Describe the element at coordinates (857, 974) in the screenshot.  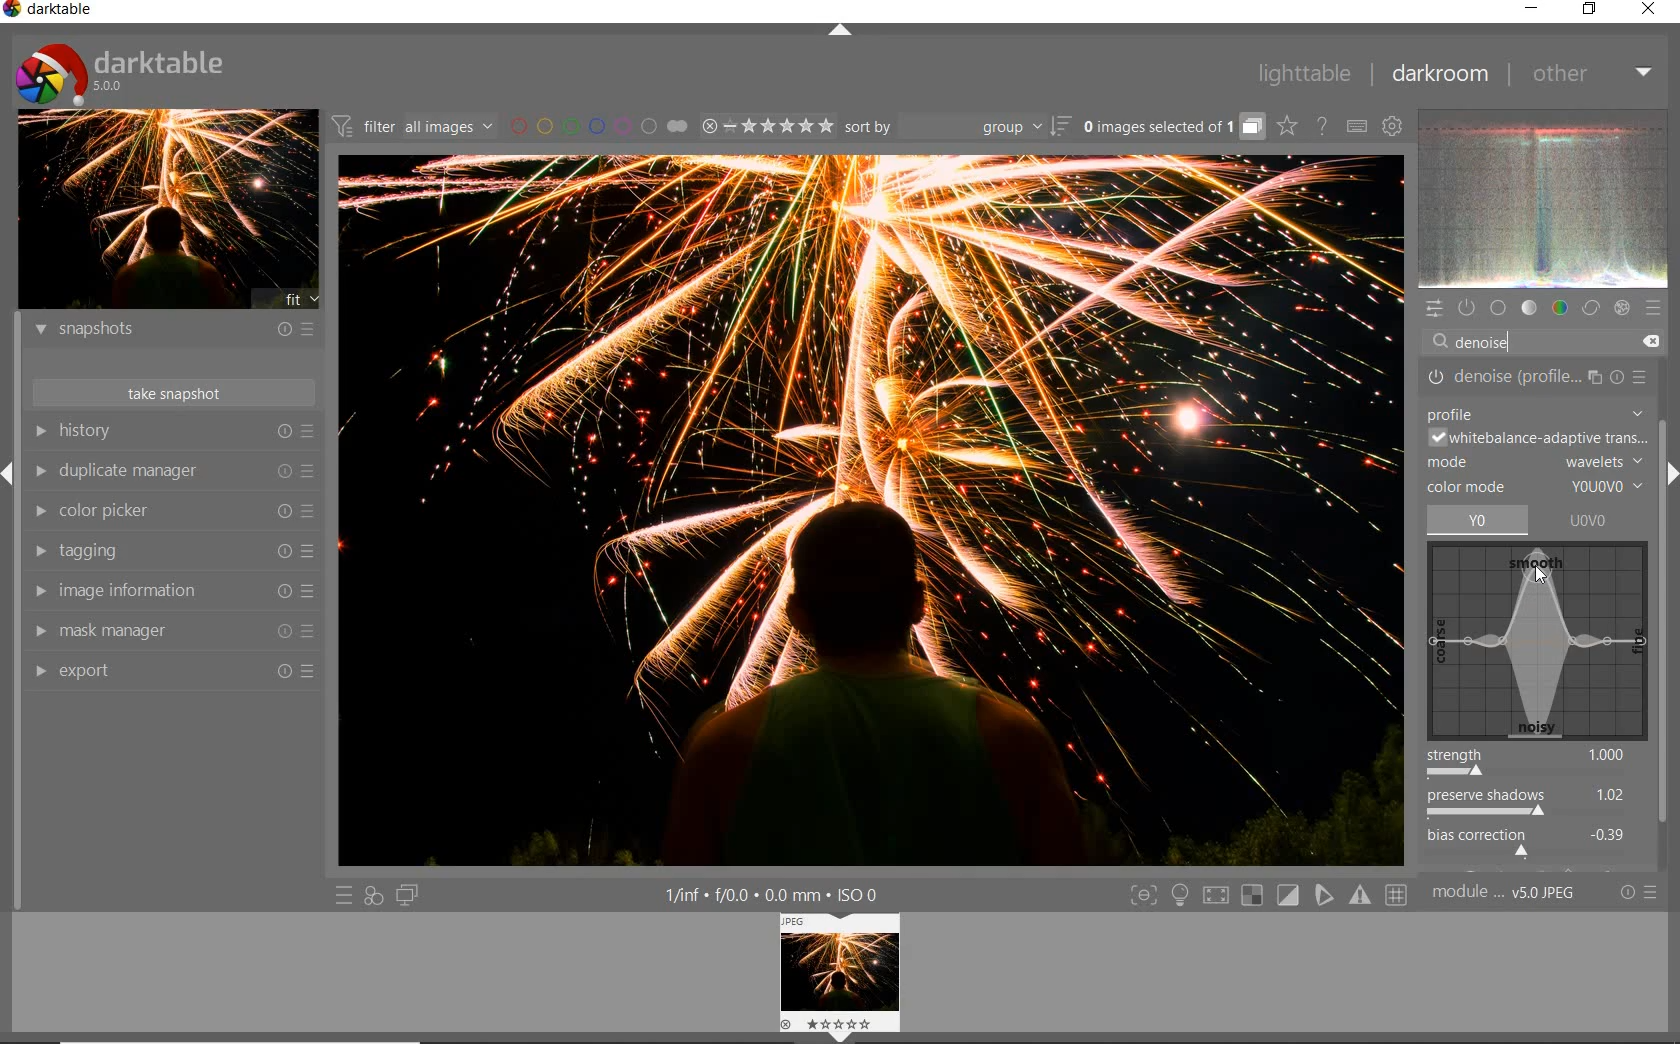
I see `Preview image` at that location.